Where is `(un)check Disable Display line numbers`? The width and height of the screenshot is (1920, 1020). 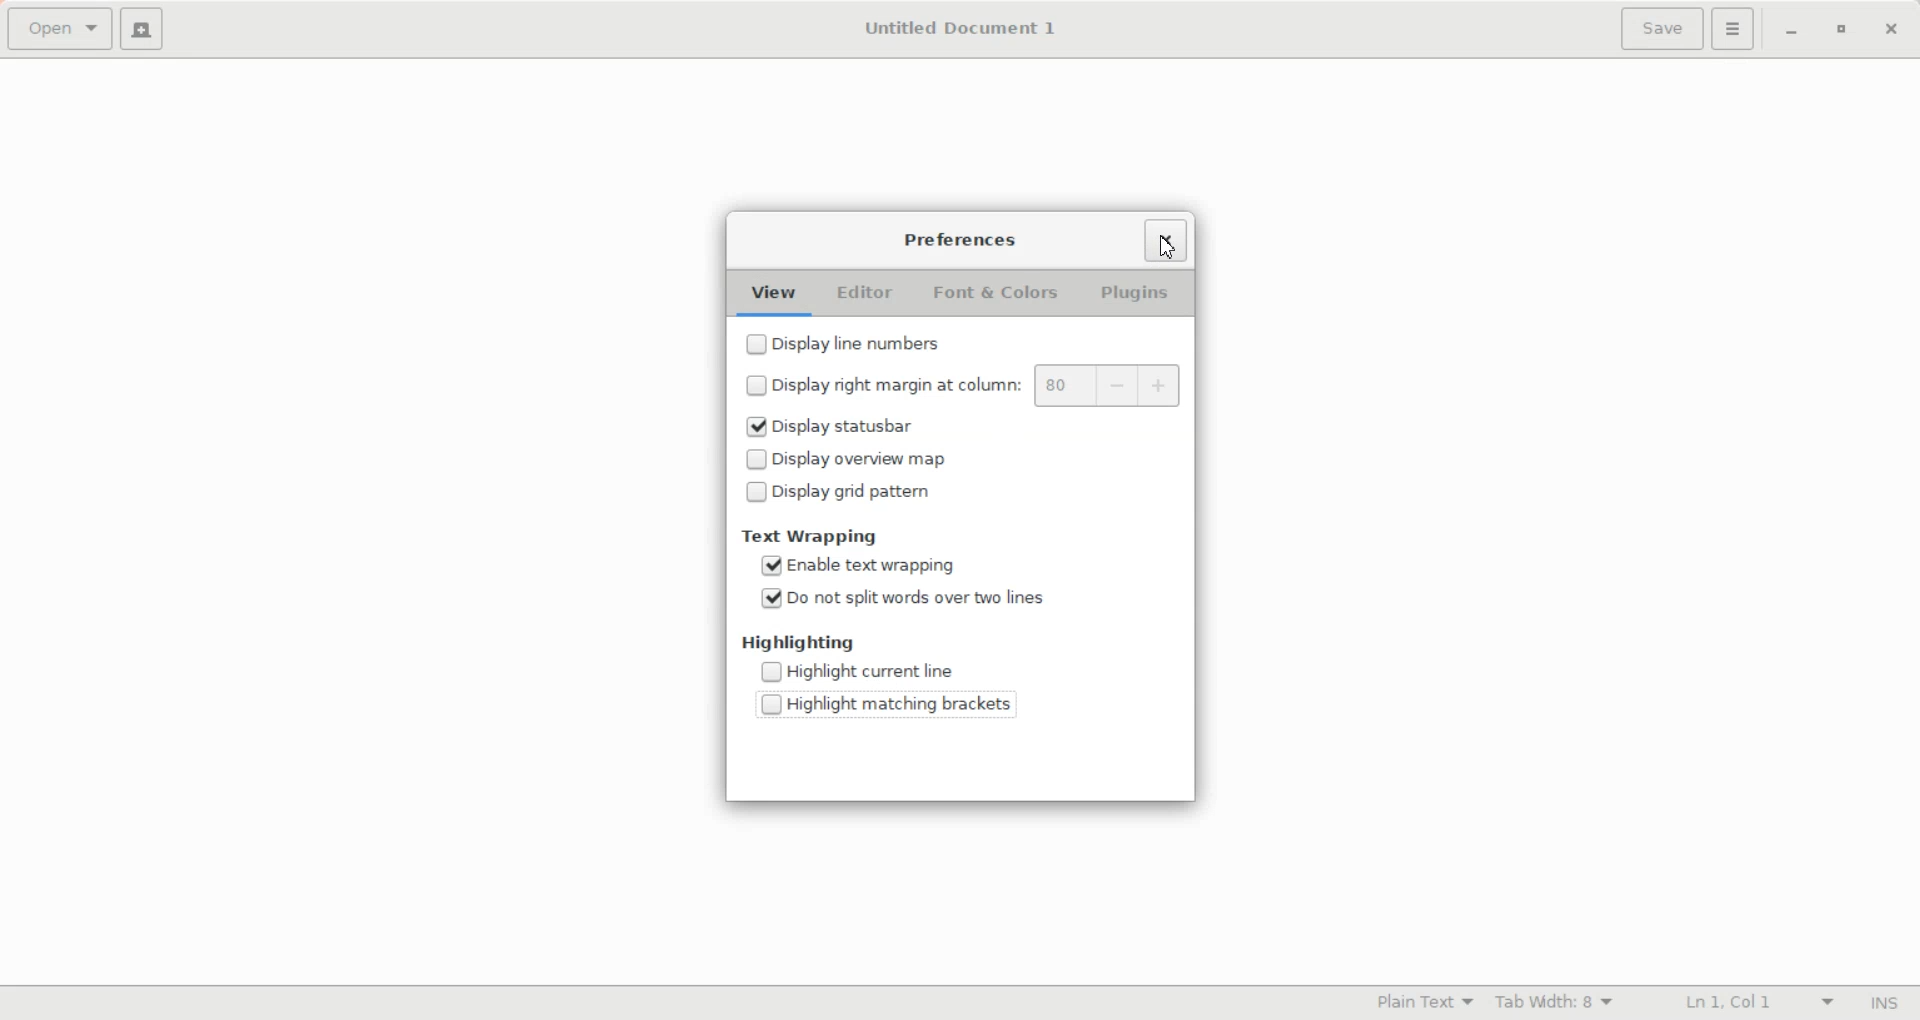 (un)check Disable Display line numbers is located at coordinates (895, 341).